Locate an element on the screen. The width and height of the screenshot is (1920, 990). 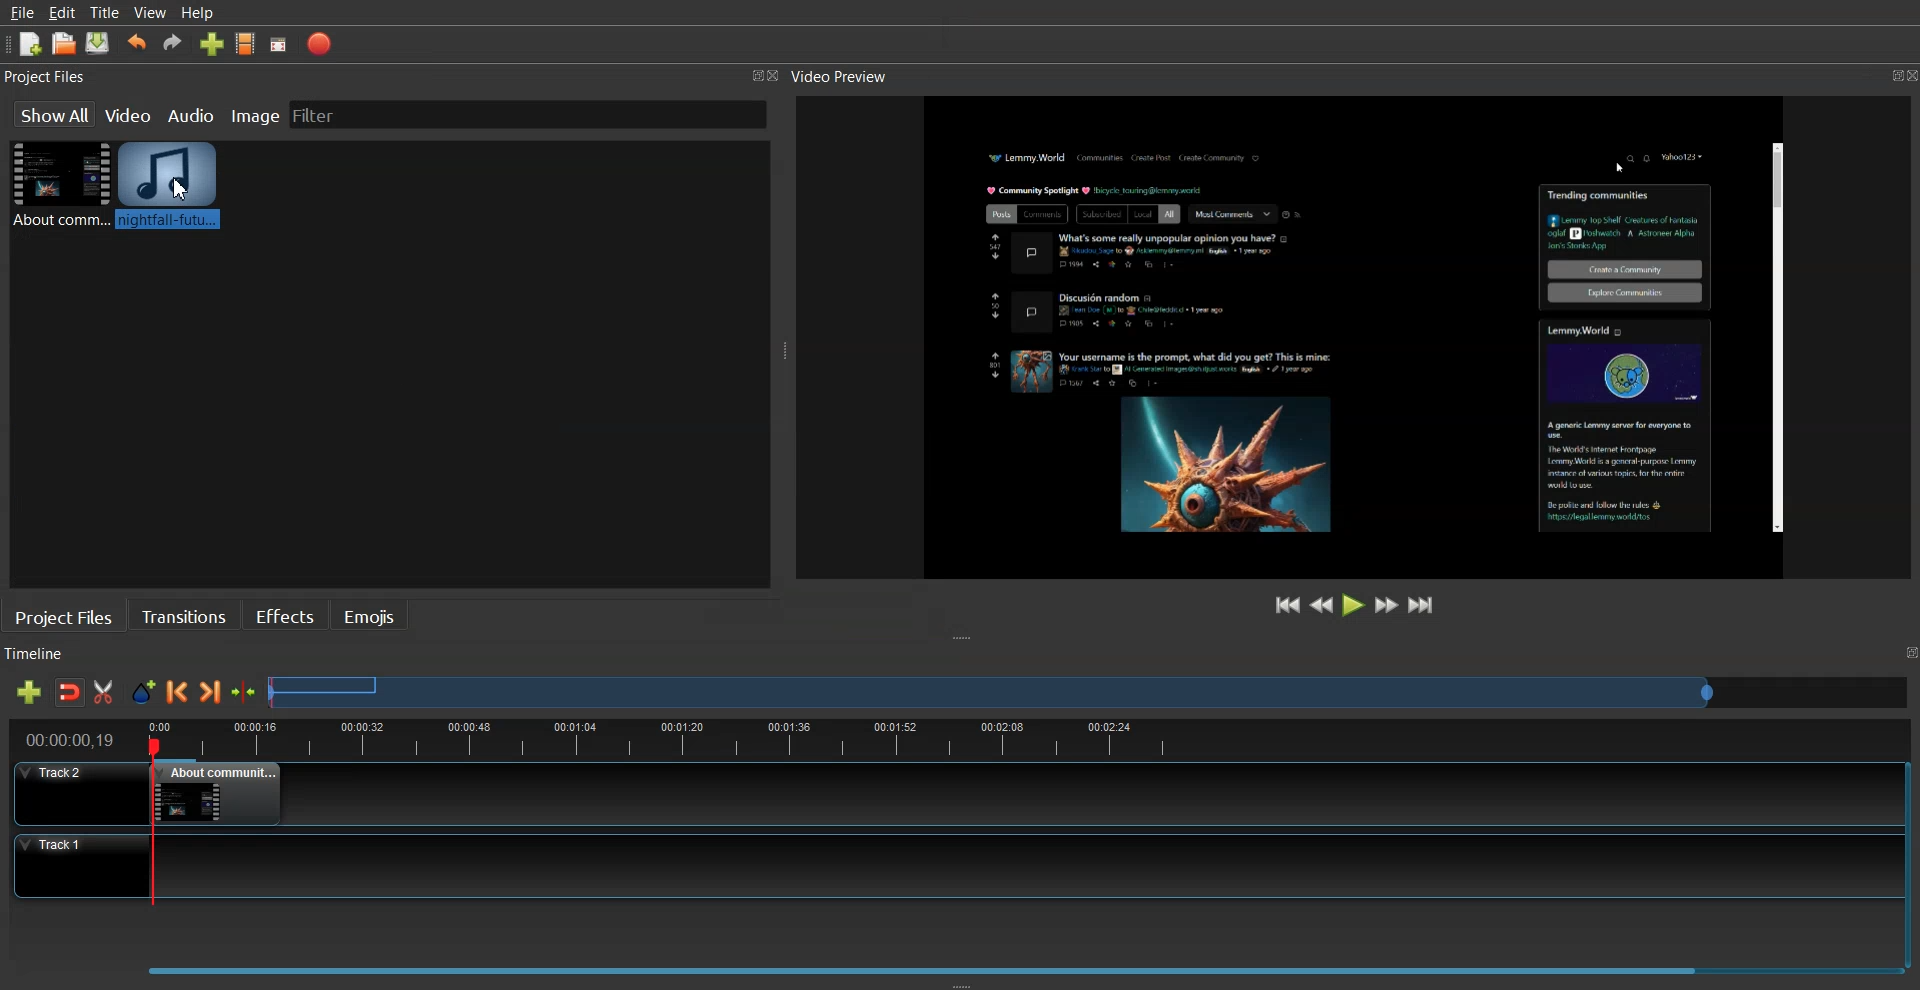
Undo is located at coordinates (137, 43).